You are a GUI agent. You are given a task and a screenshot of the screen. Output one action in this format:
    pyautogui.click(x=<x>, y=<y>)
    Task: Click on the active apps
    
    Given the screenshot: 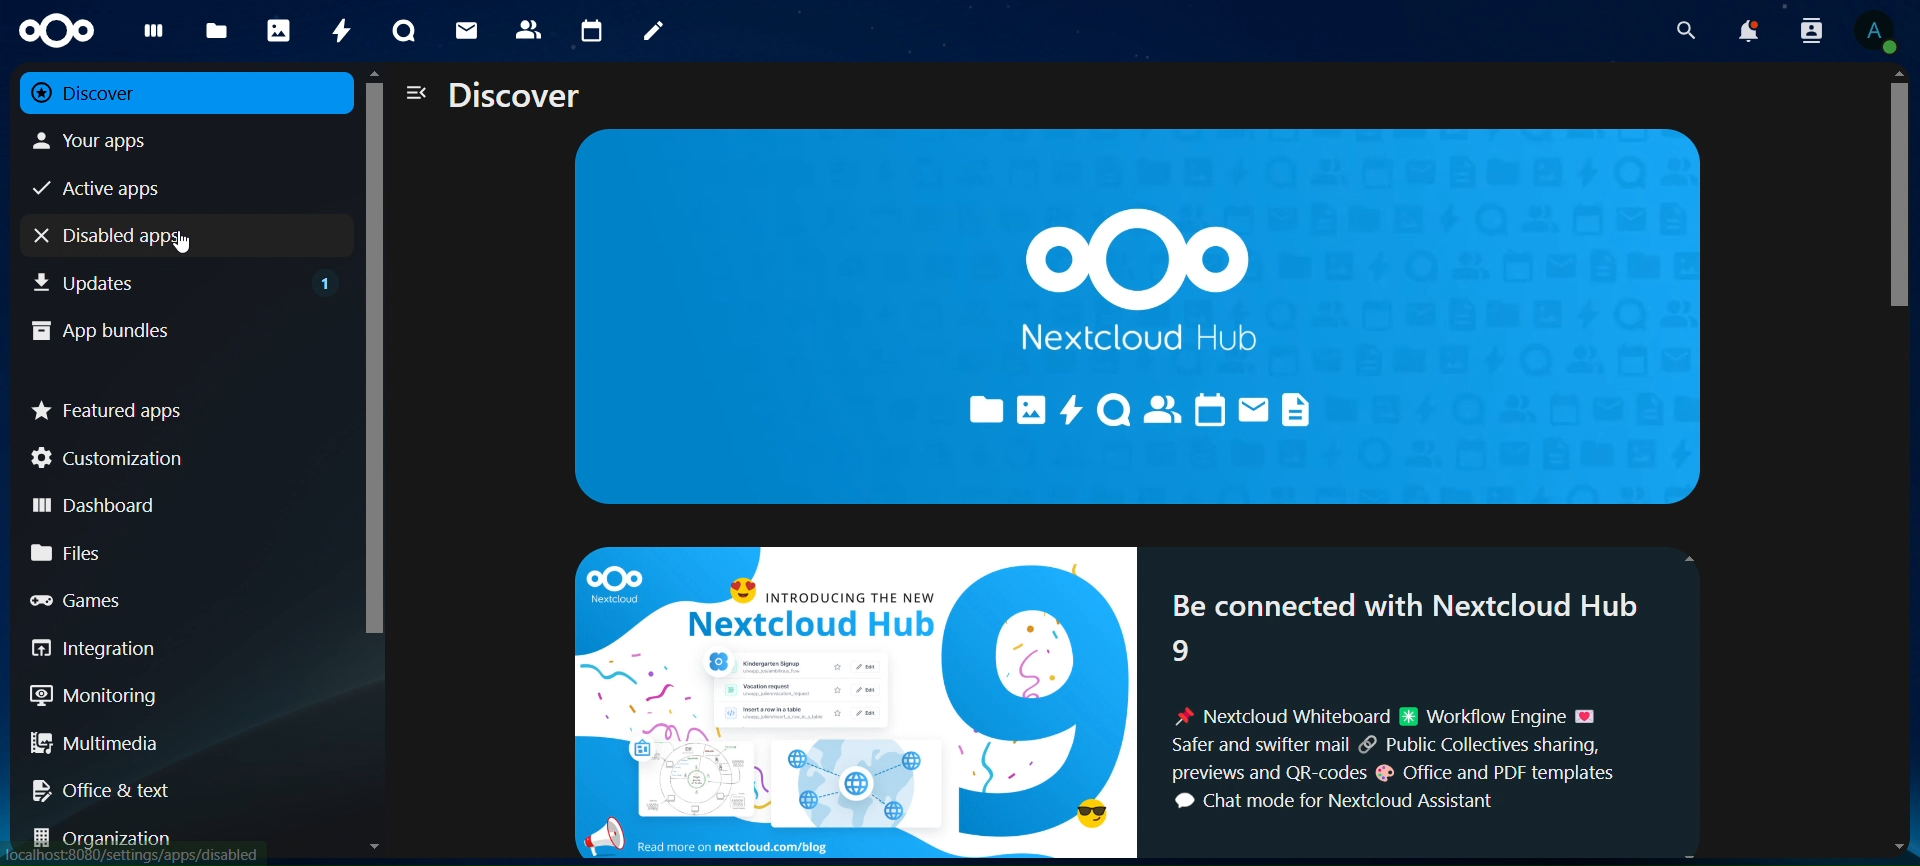 What is the action you would take?
    pyautogui.click(x=161, y=186)
    